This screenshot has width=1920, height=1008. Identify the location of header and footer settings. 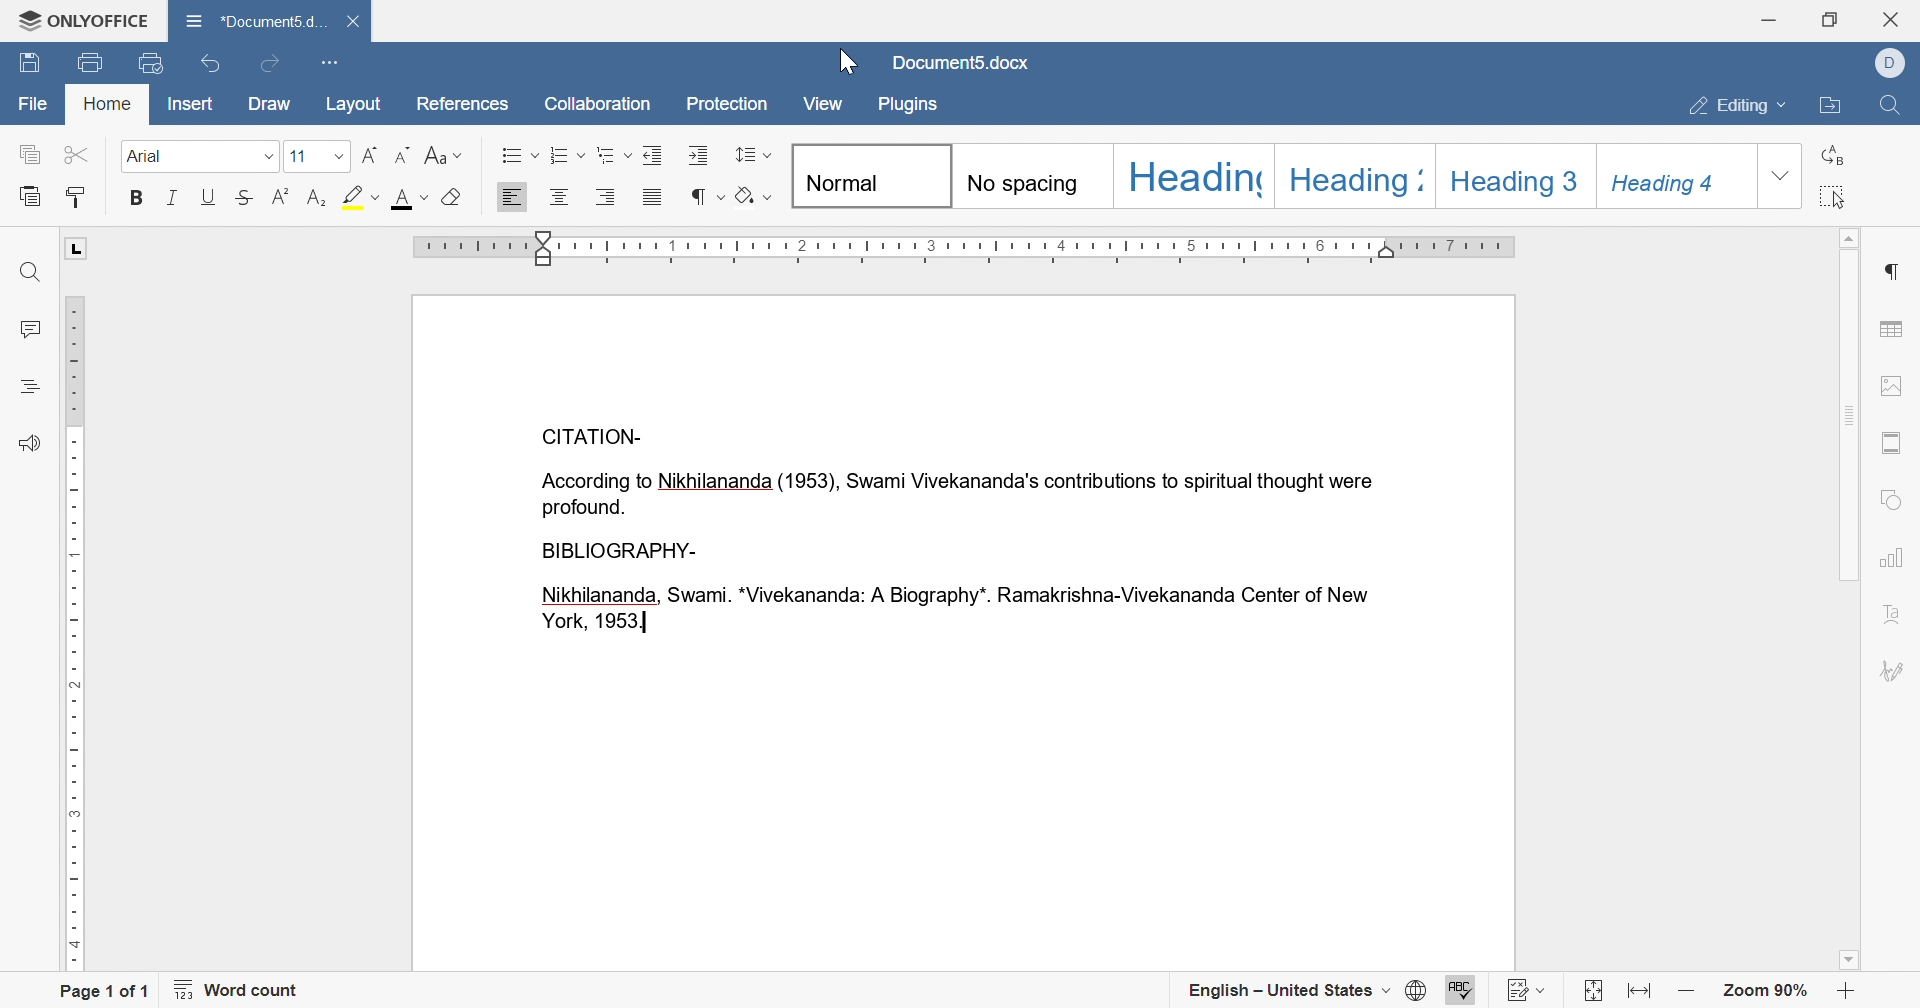
(1889, 442).